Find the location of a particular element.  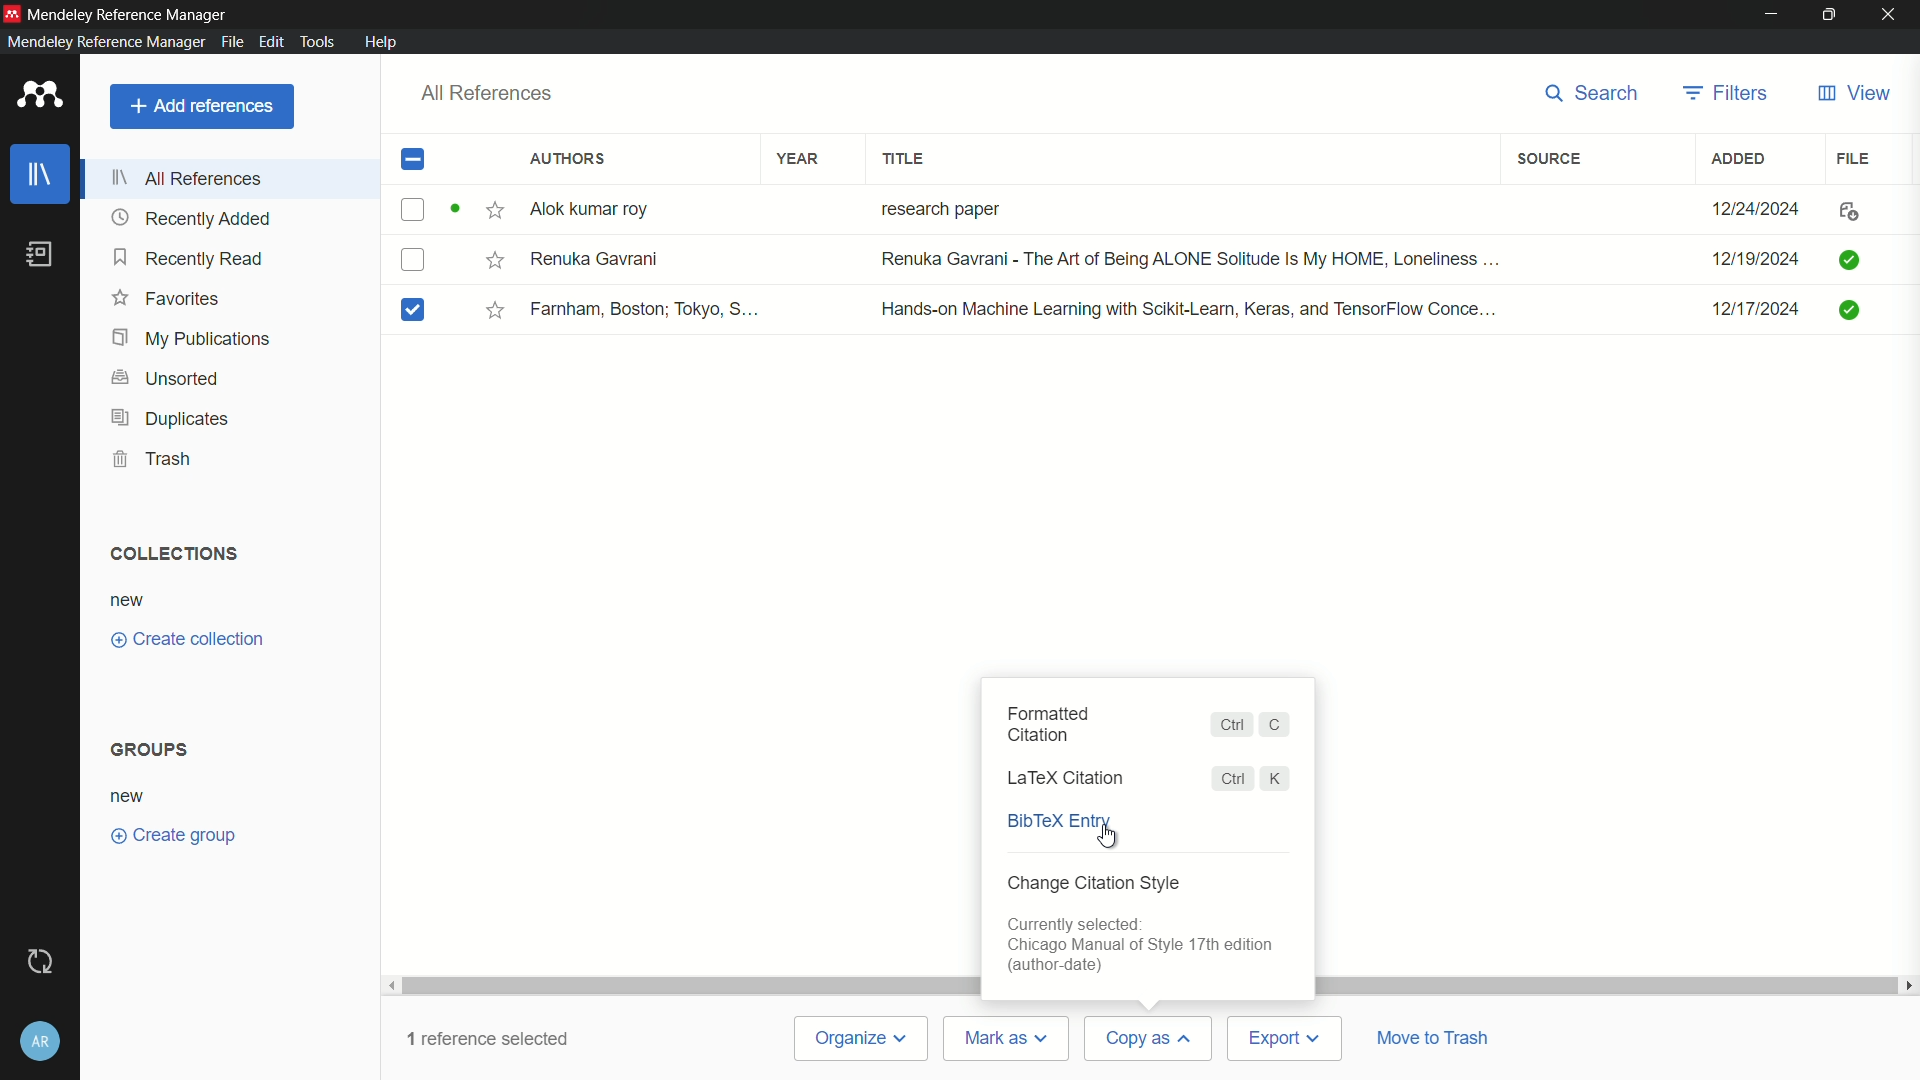

unsorted is located at coordinates (166, 379).